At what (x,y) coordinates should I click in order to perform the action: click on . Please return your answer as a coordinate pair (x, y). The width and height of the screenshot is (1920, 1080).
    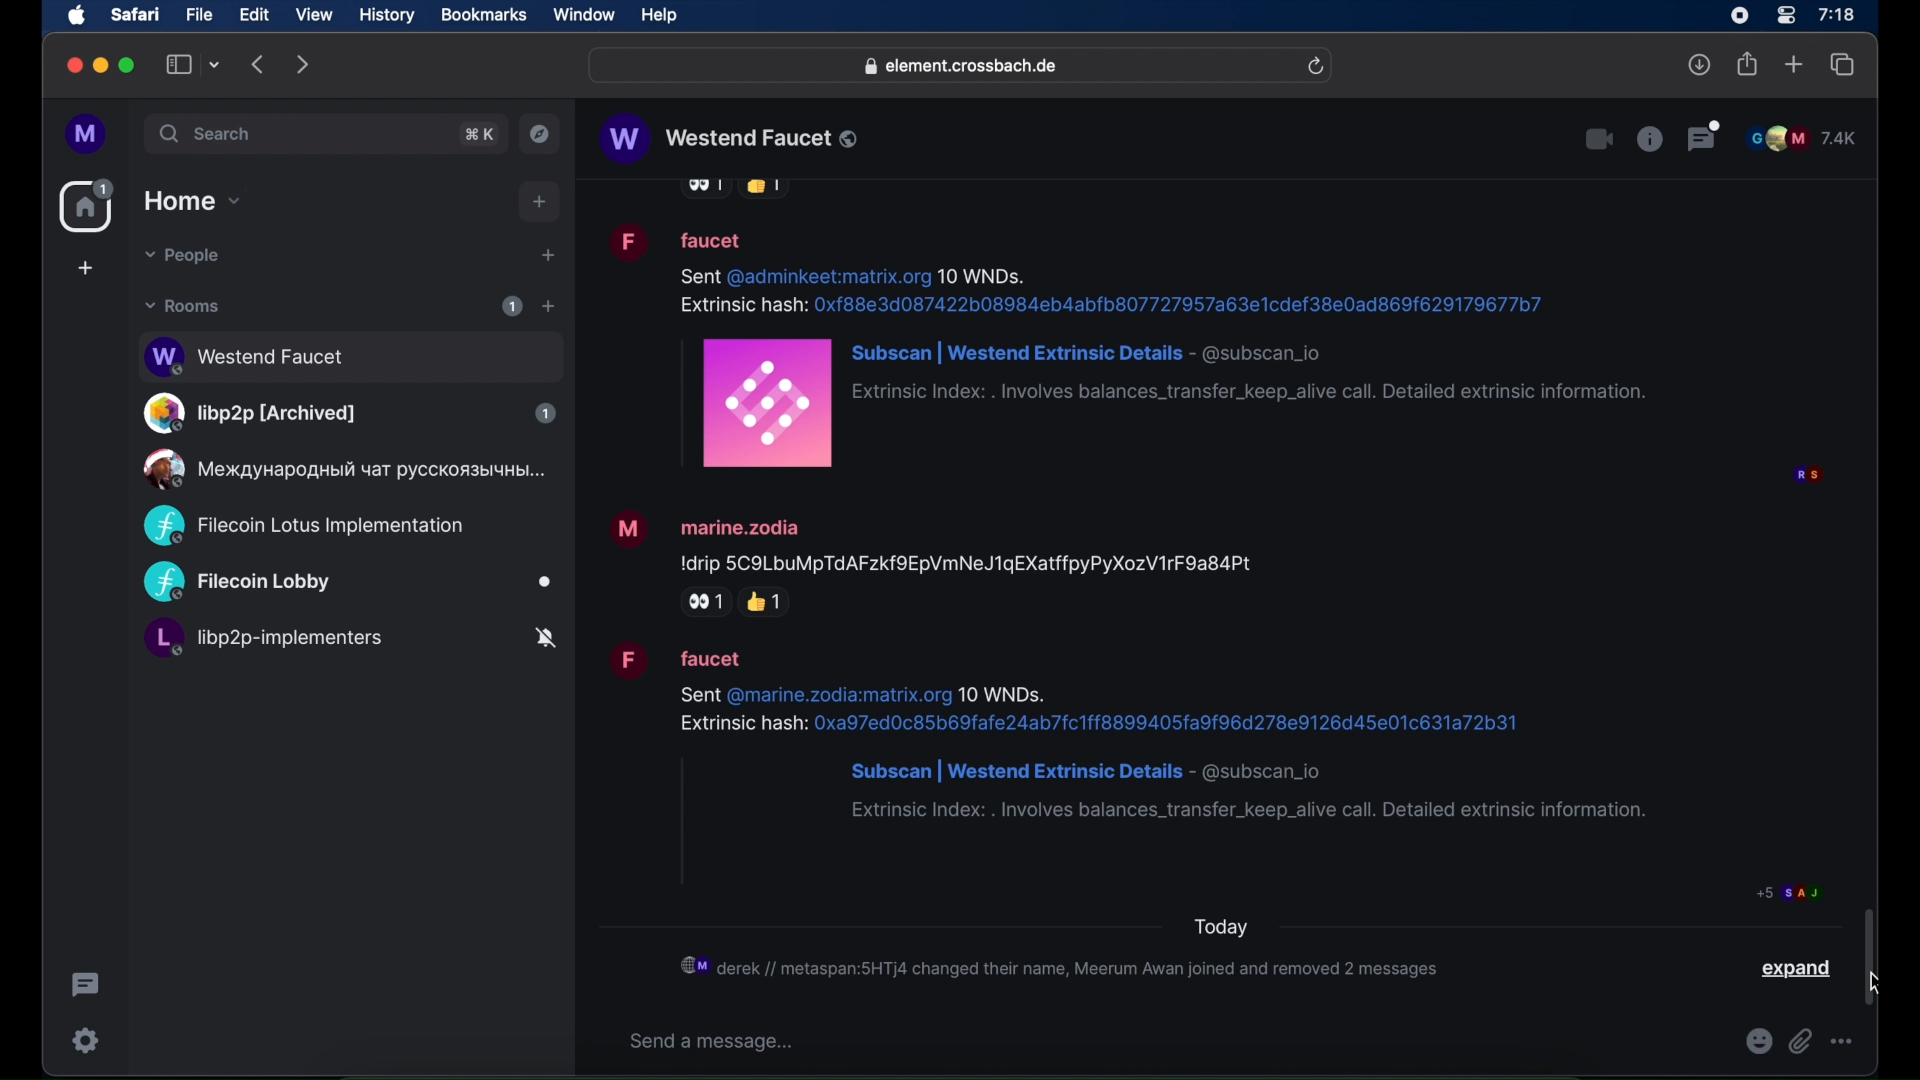
    Looking at the image, I should click on (185, 256).